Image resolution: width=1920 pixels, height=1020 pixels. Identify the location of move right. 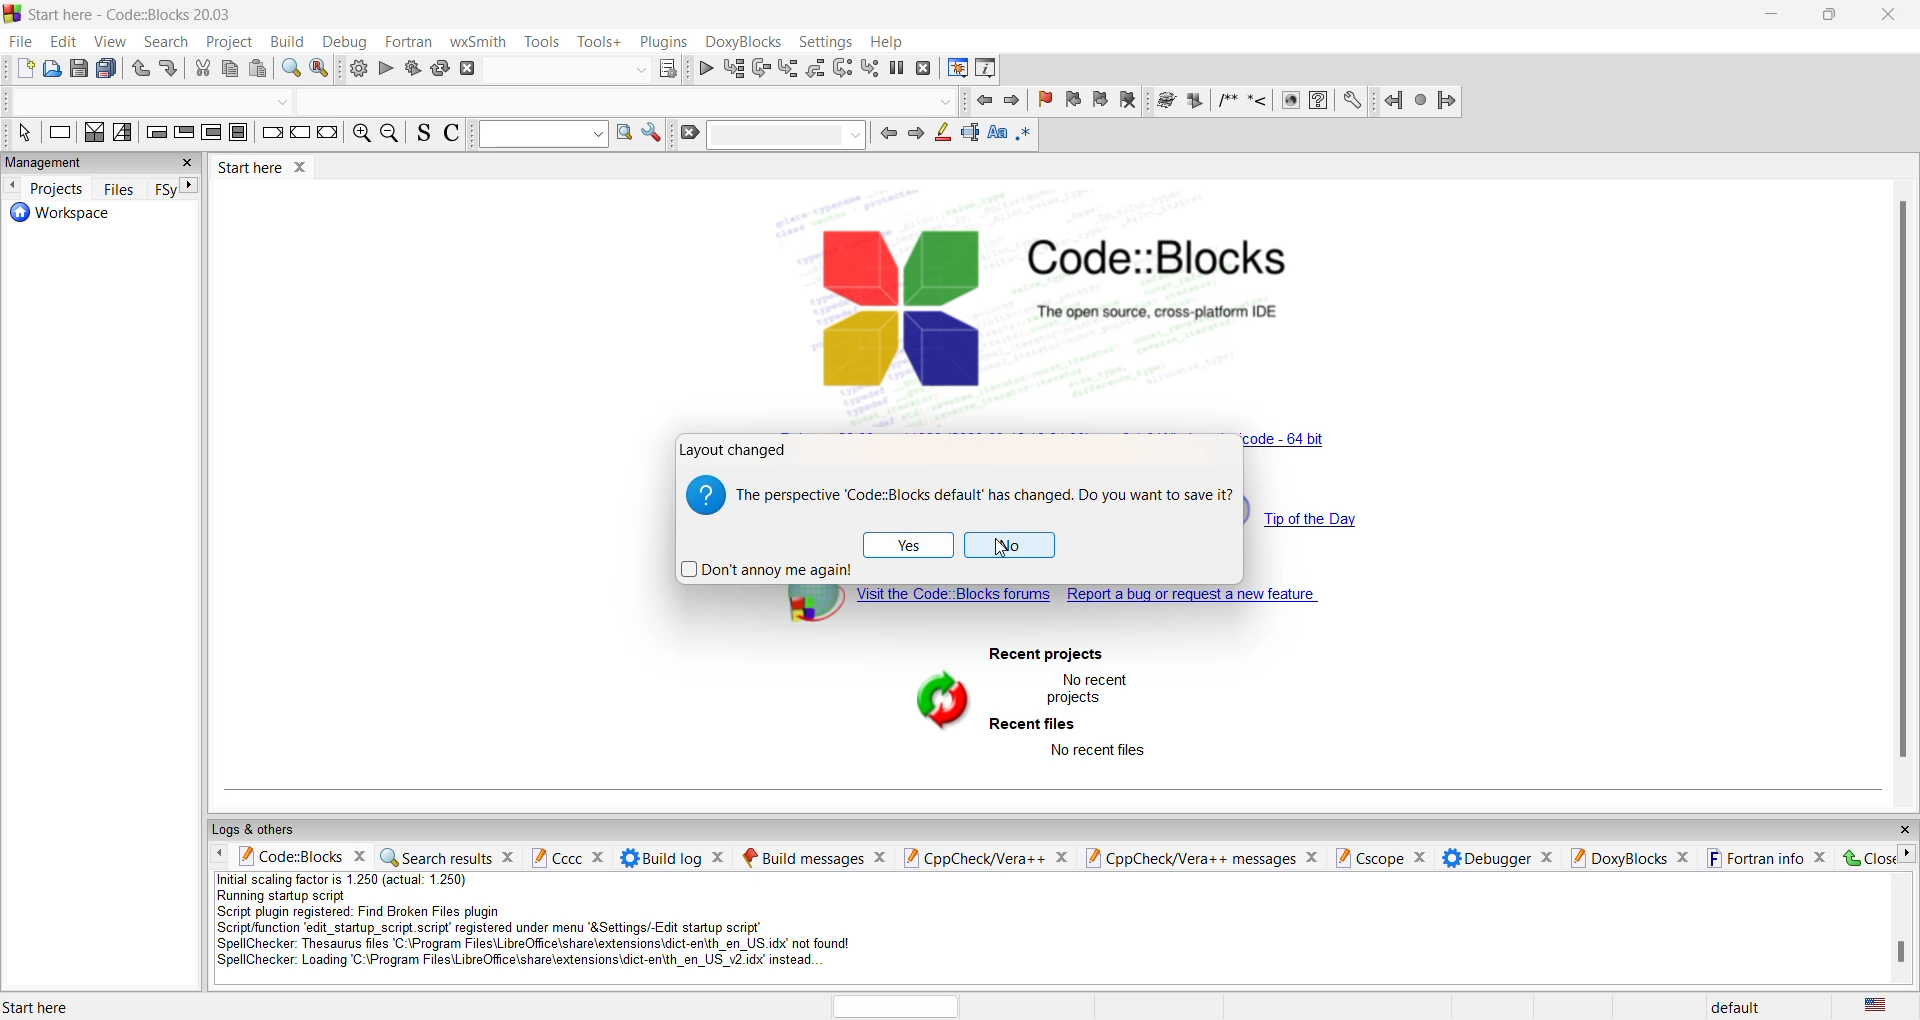
(194, 185).